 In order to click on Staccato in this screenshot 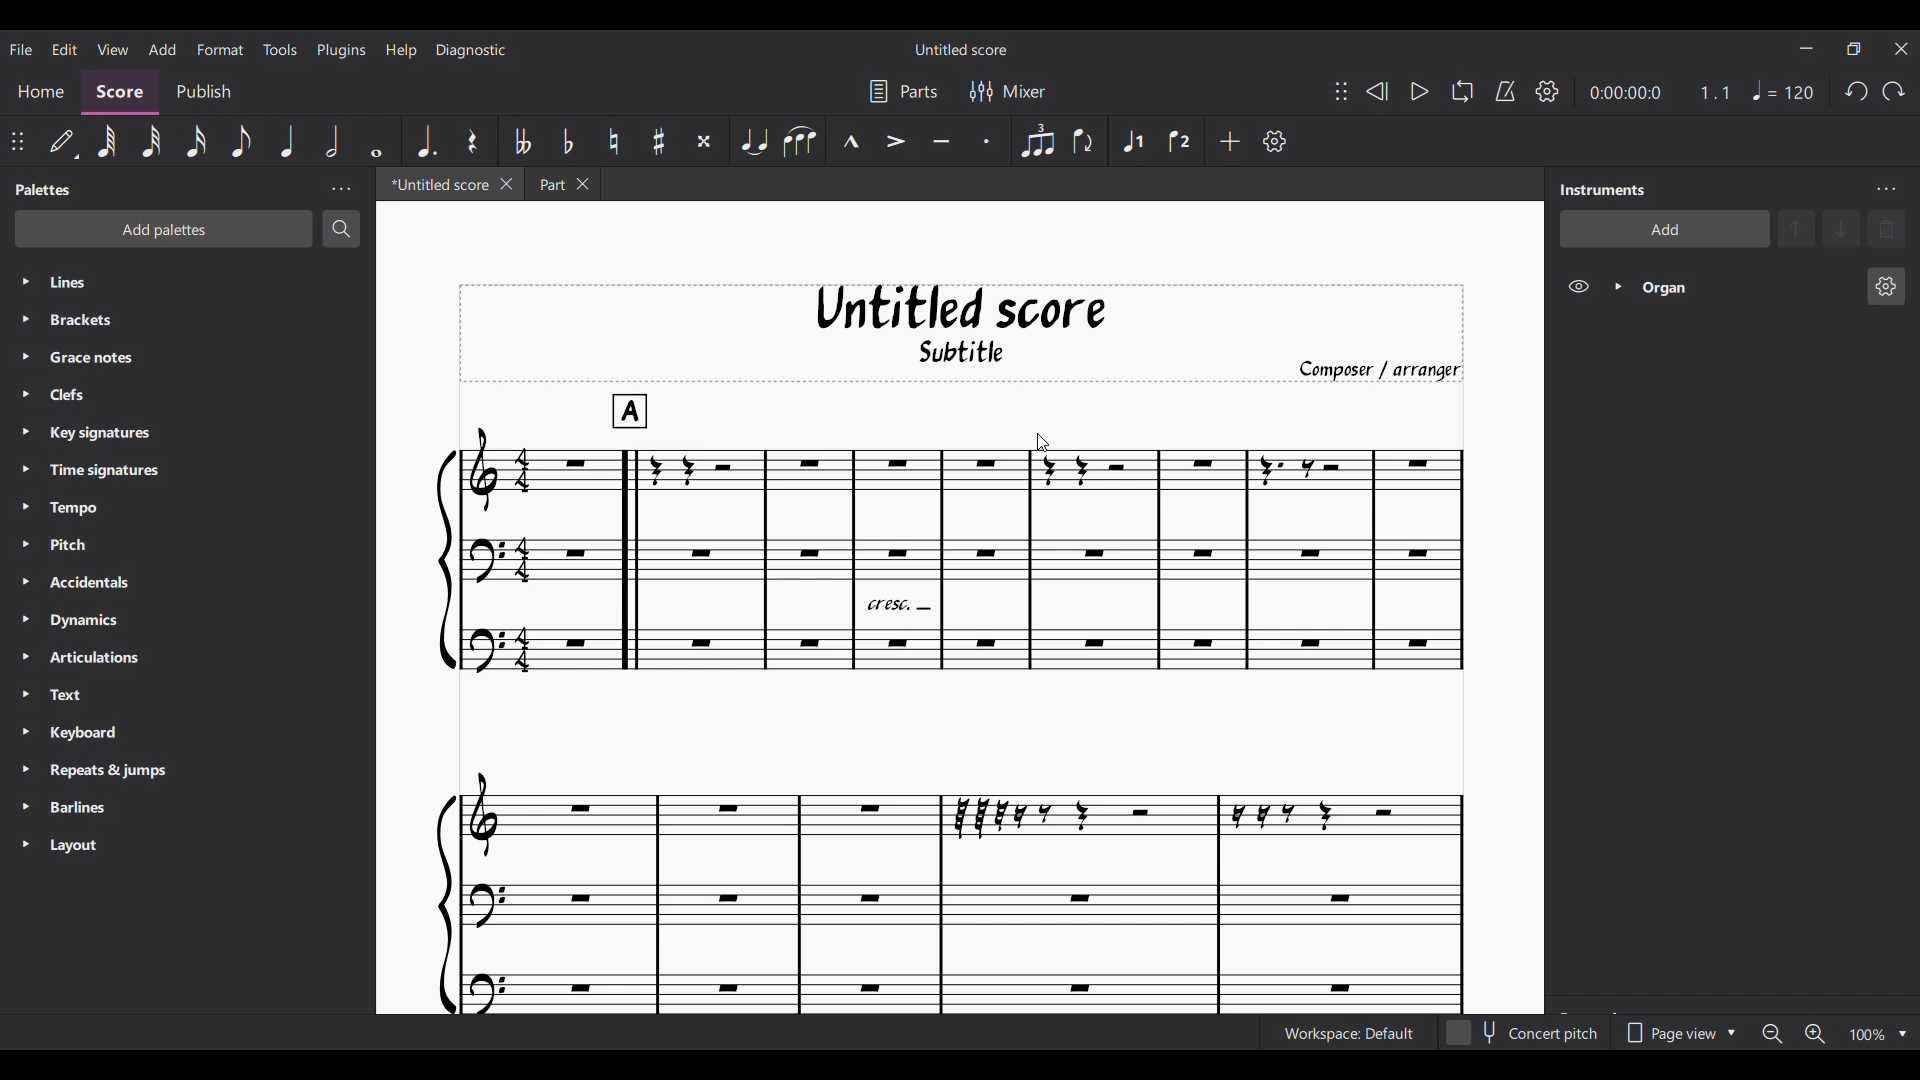, I will do `click(987, 142)`.